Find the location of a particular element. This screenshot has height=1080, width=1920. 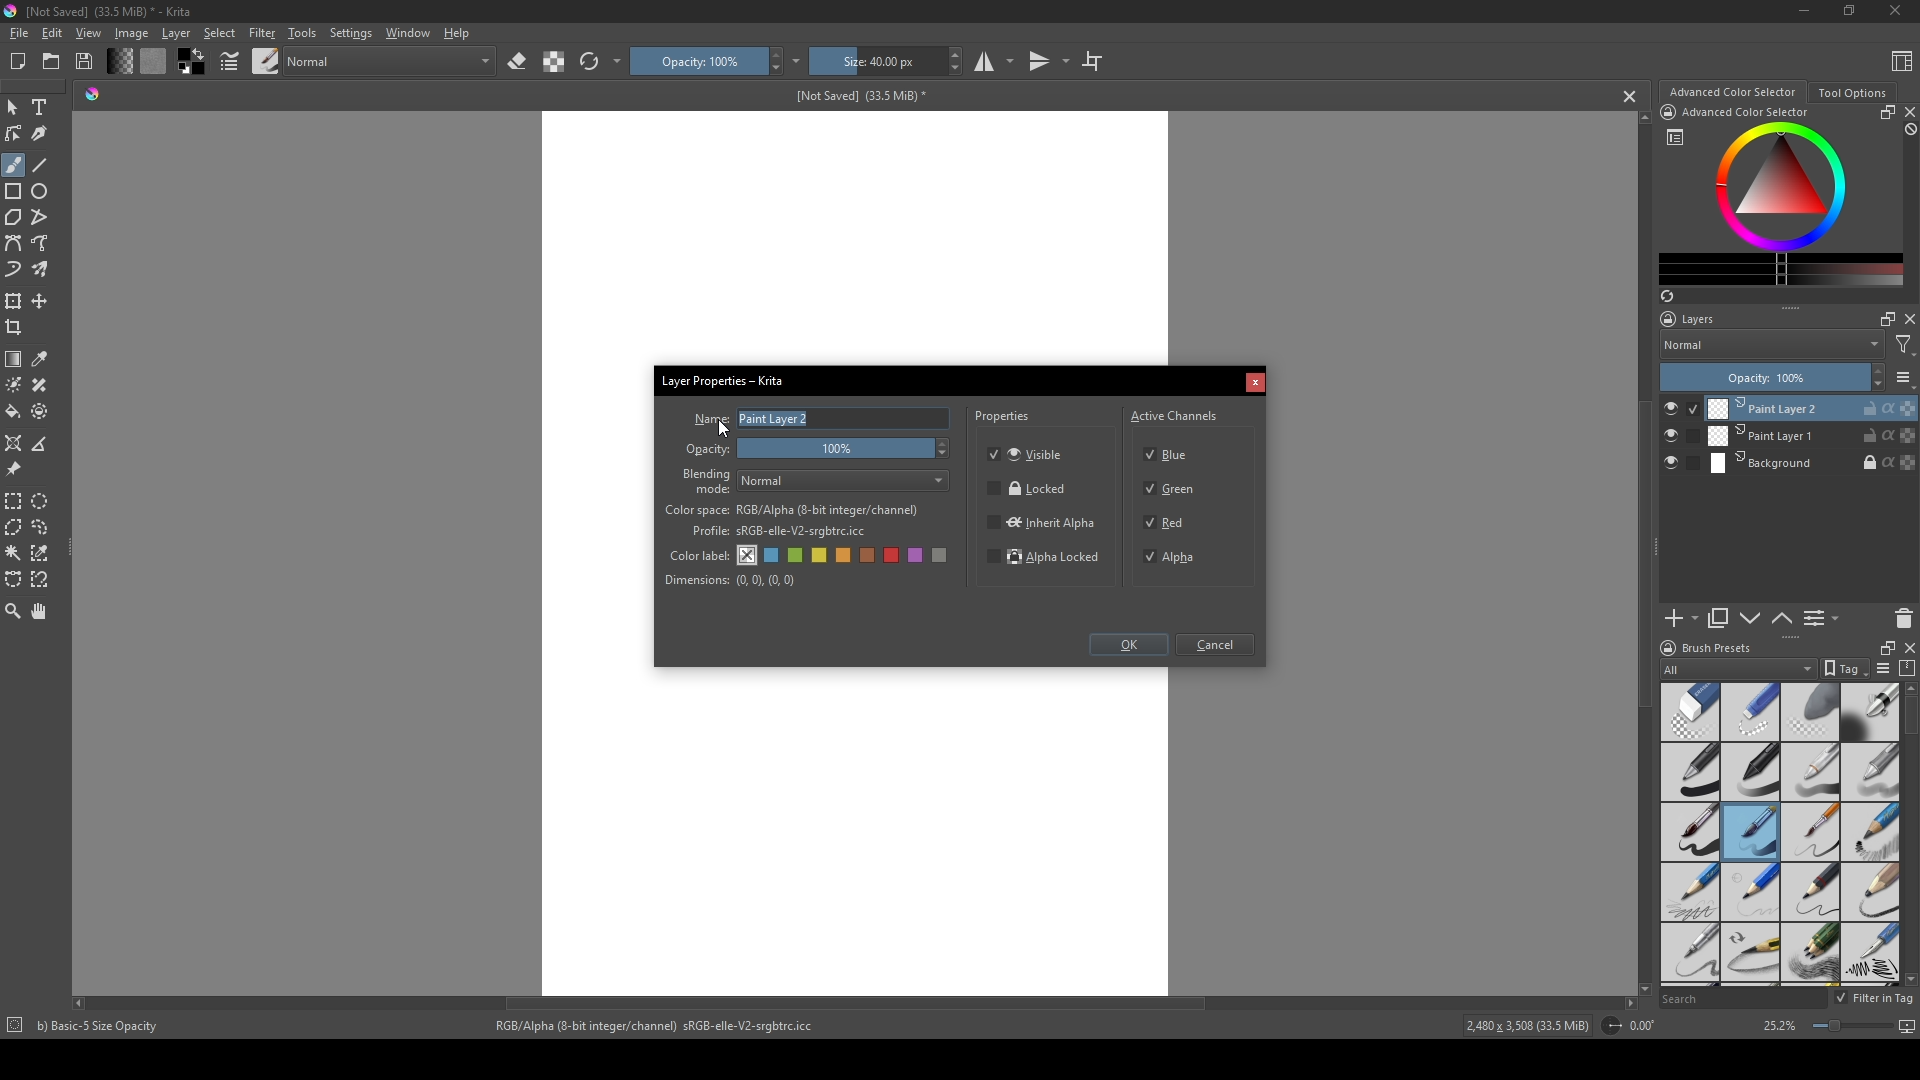

shade is located at coordinates (92, 93).